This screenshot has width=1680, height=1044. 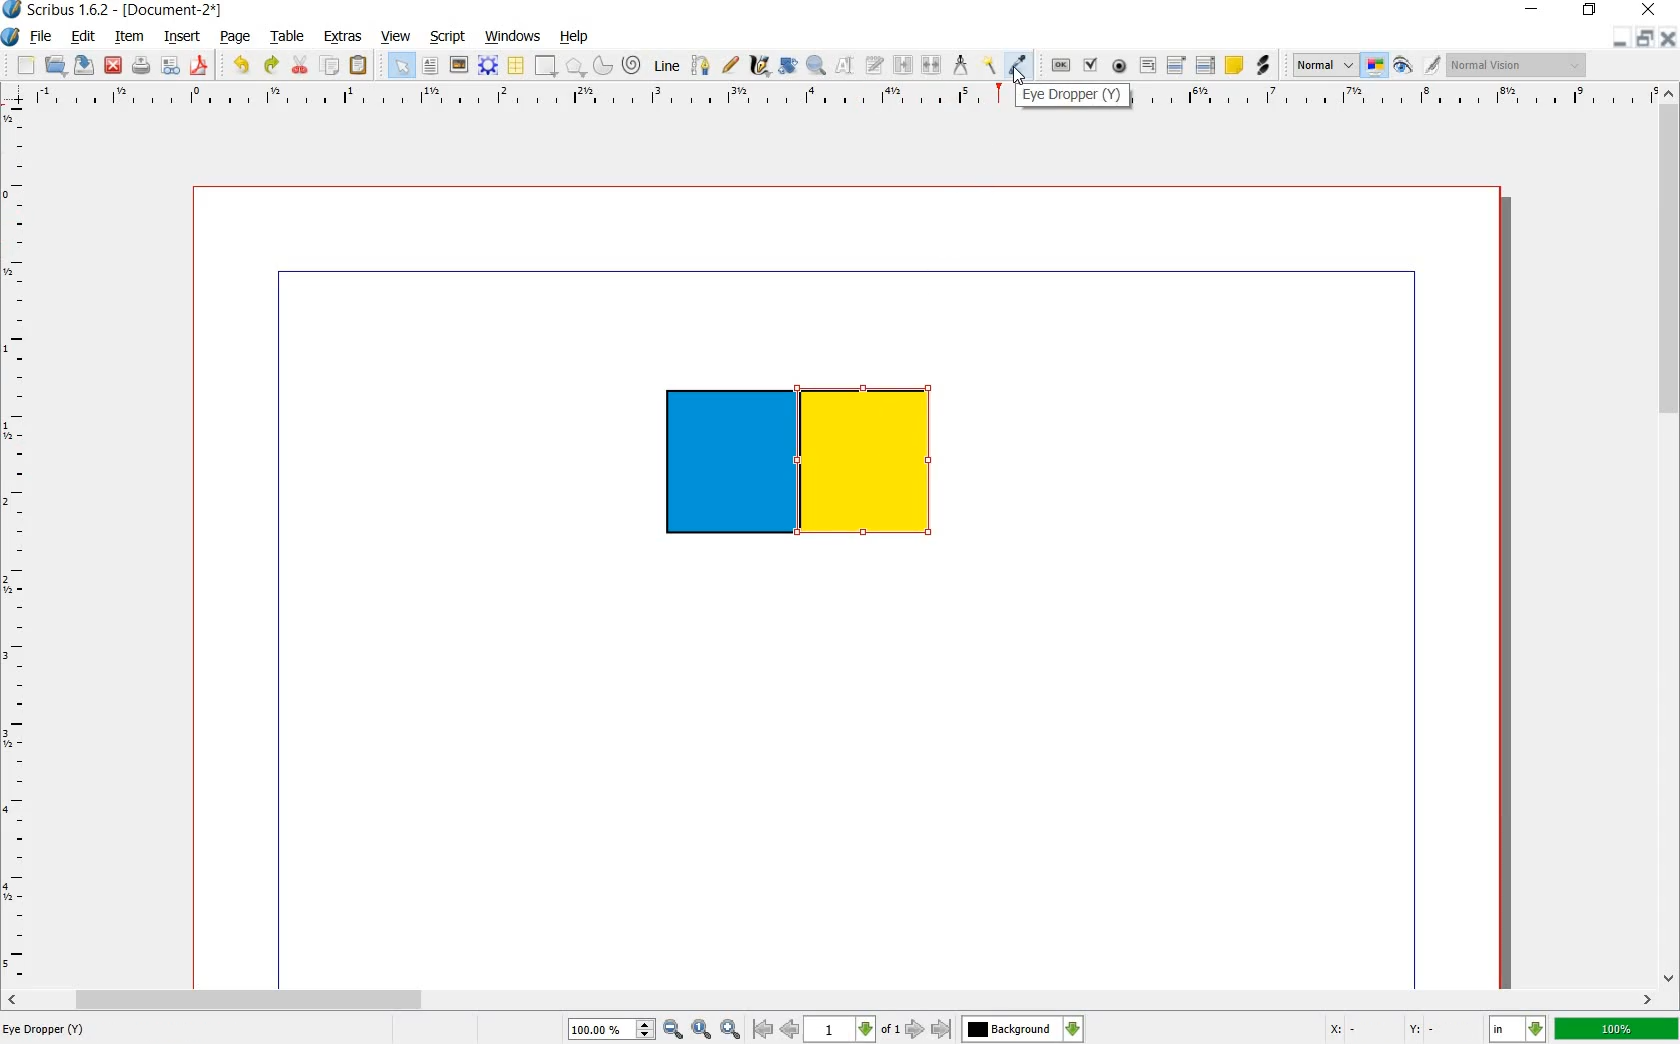 I want to click on background, so click(x=1024, y=1028).